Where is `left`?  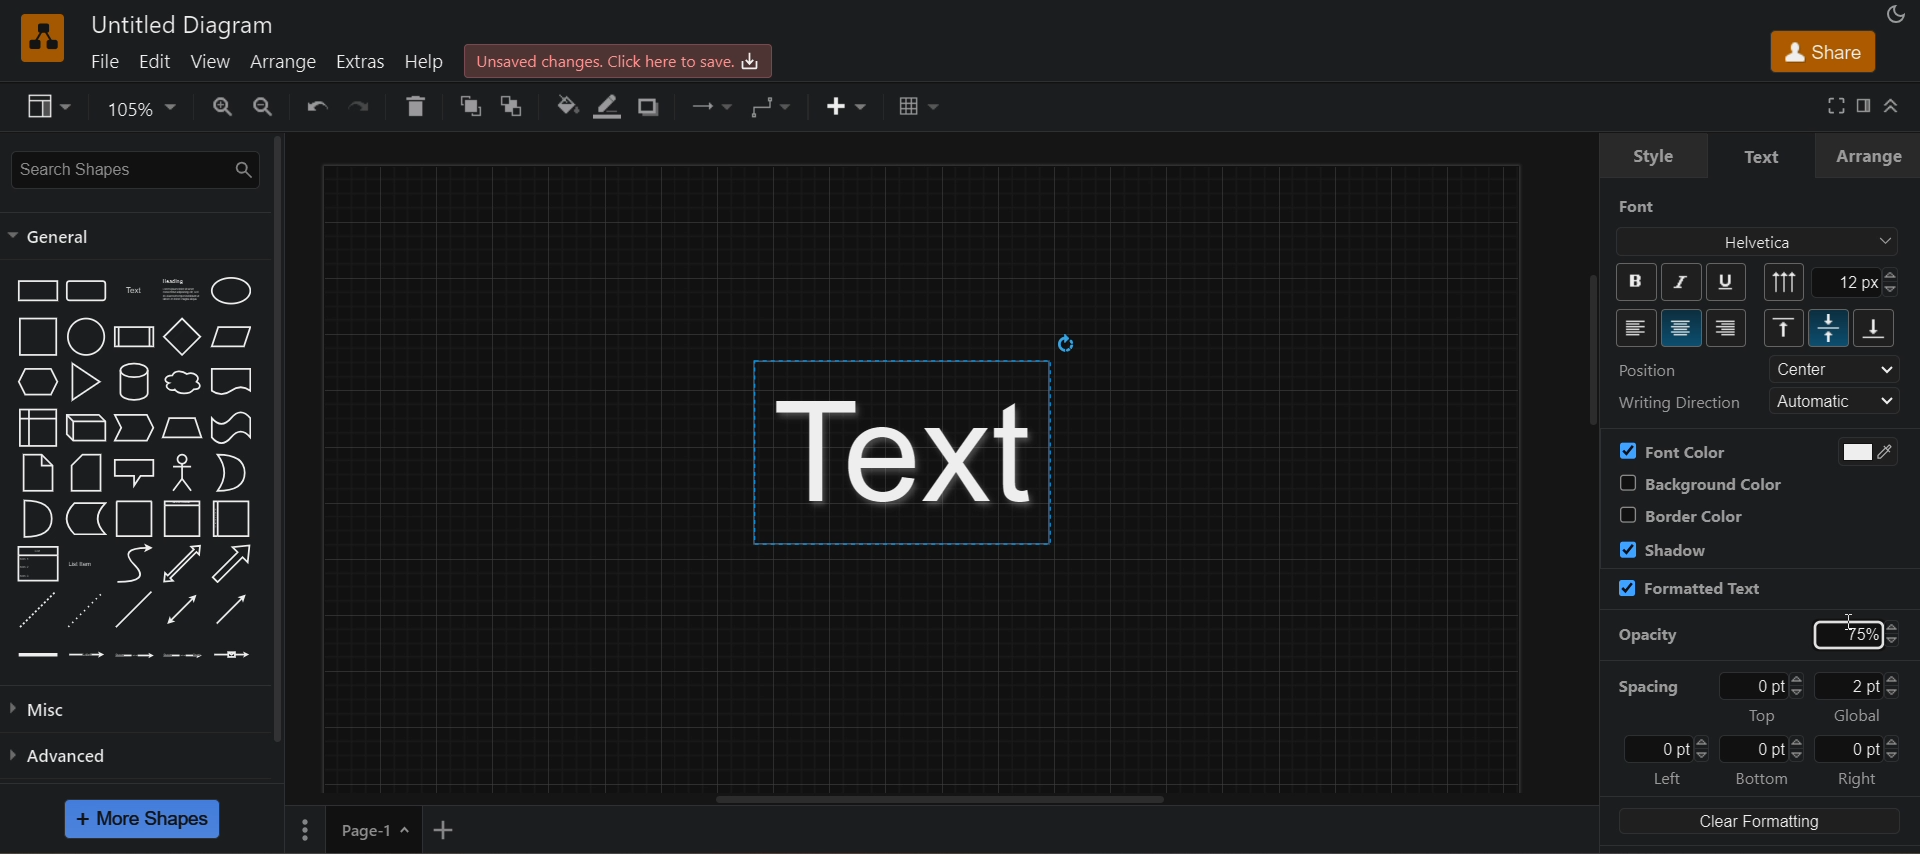
left is located at coordinates (1666, 779).